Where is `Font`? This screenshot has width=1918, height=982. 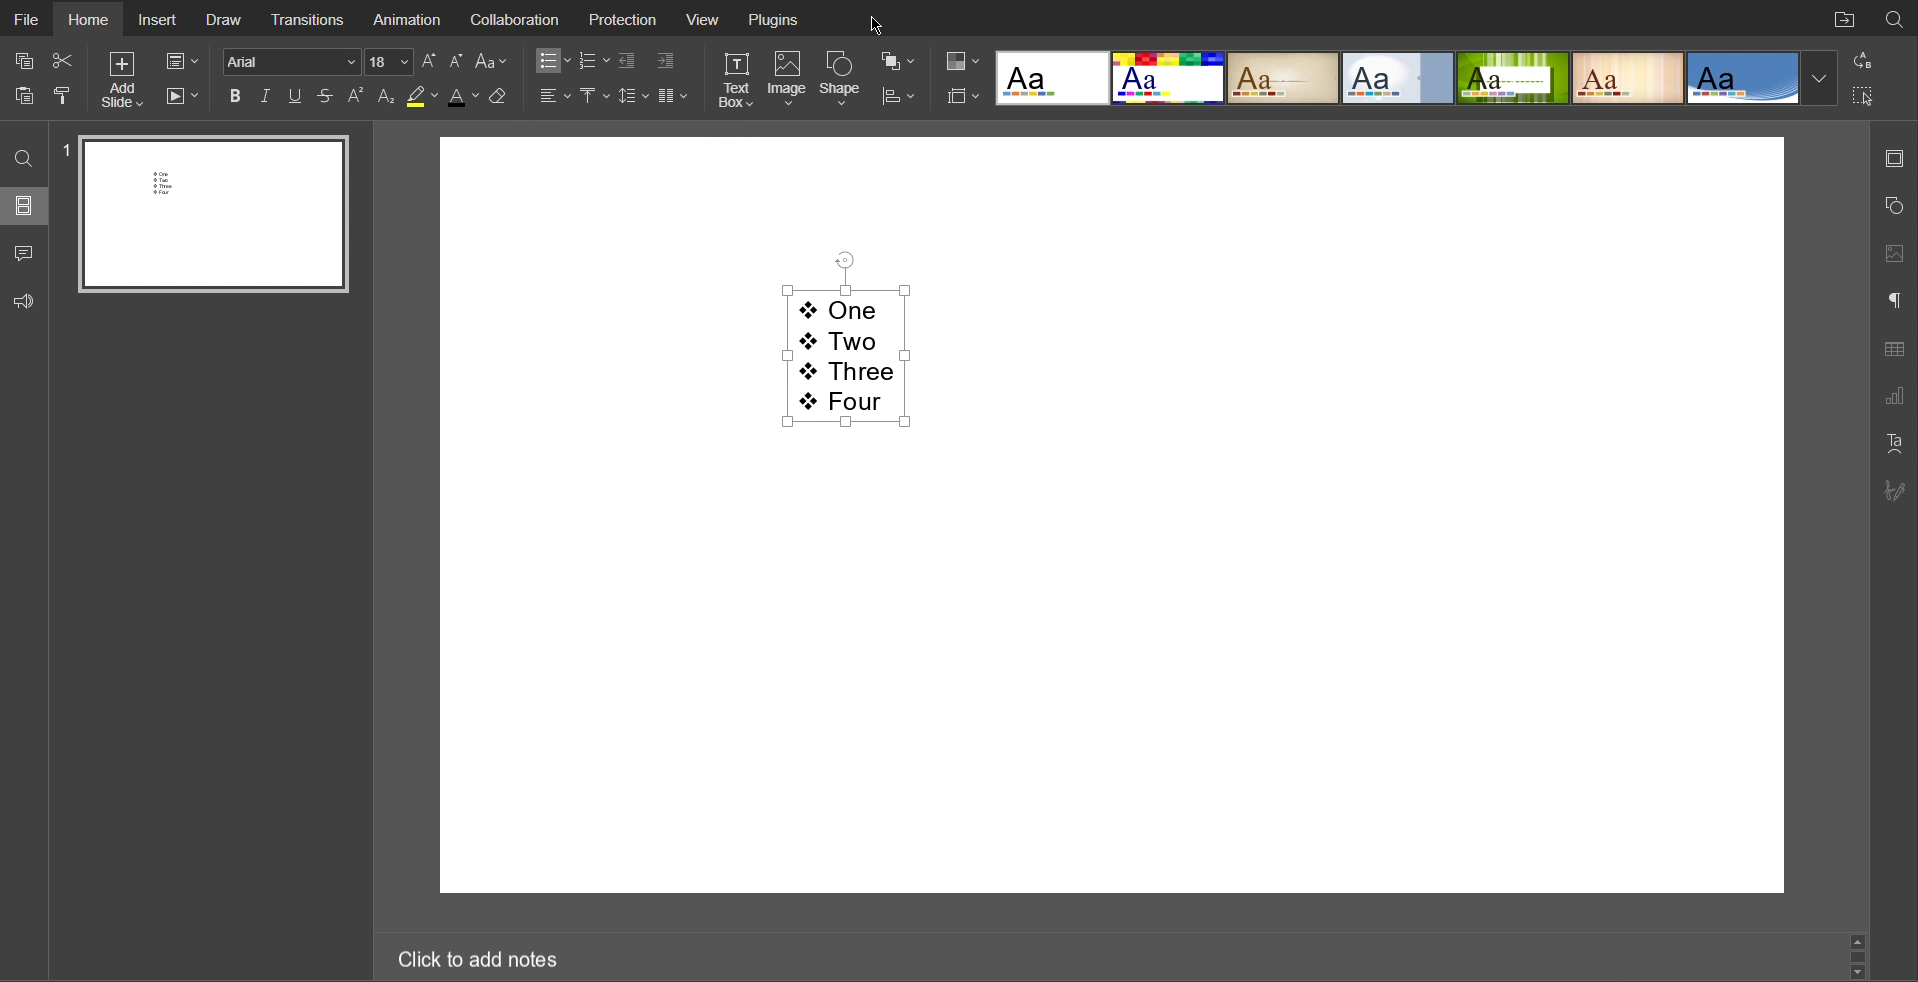 Font is located at coordinates (293, 62).